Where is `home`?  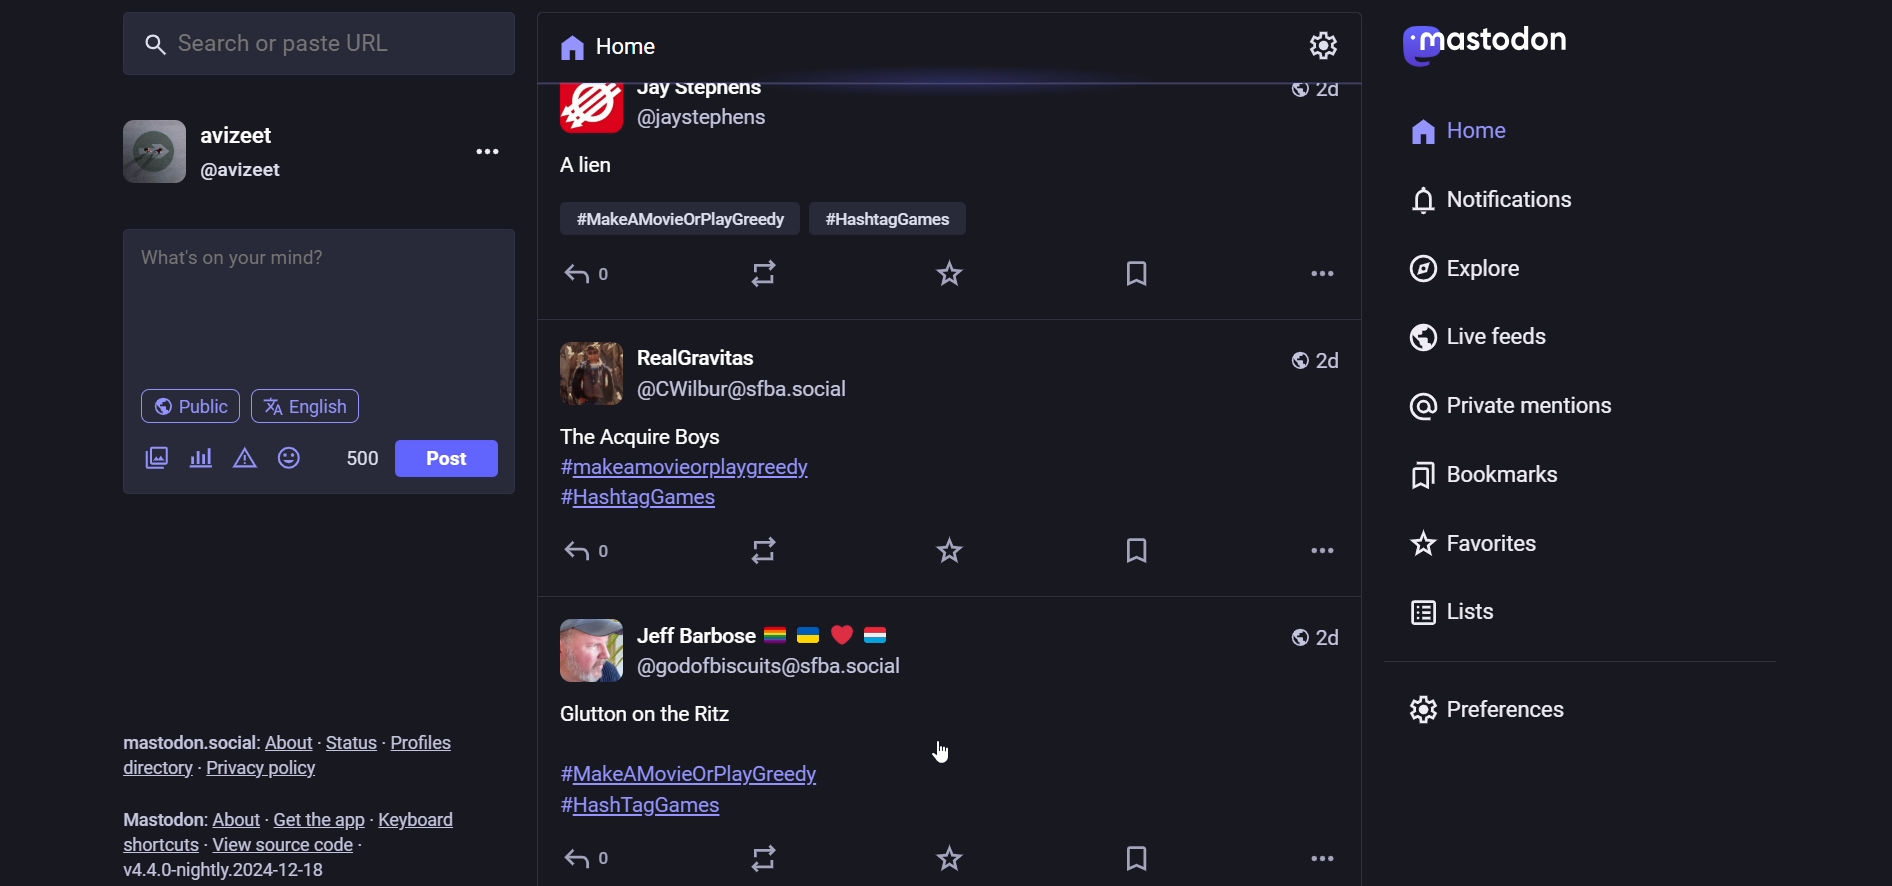
home is located at coordinates (605, 49).